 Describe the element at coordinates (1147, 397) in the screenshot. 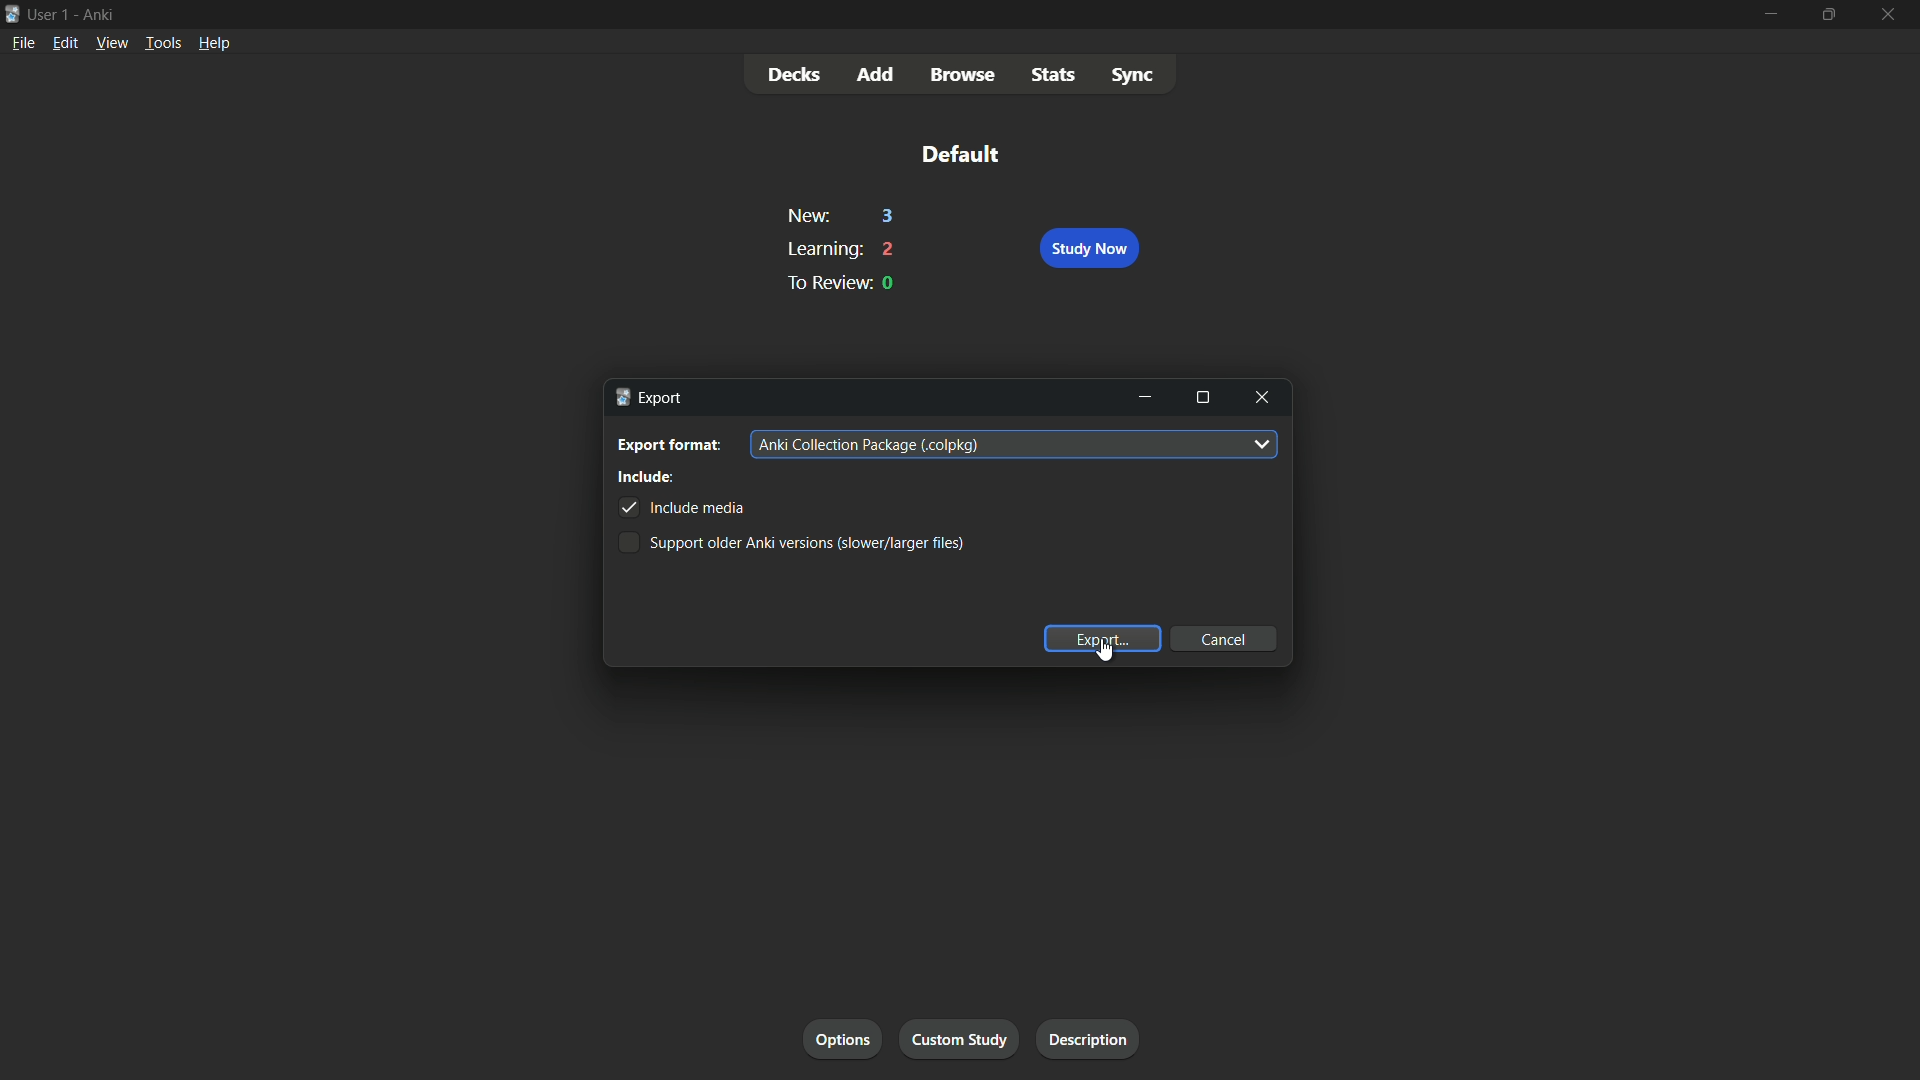

I see `minimize` at that location.